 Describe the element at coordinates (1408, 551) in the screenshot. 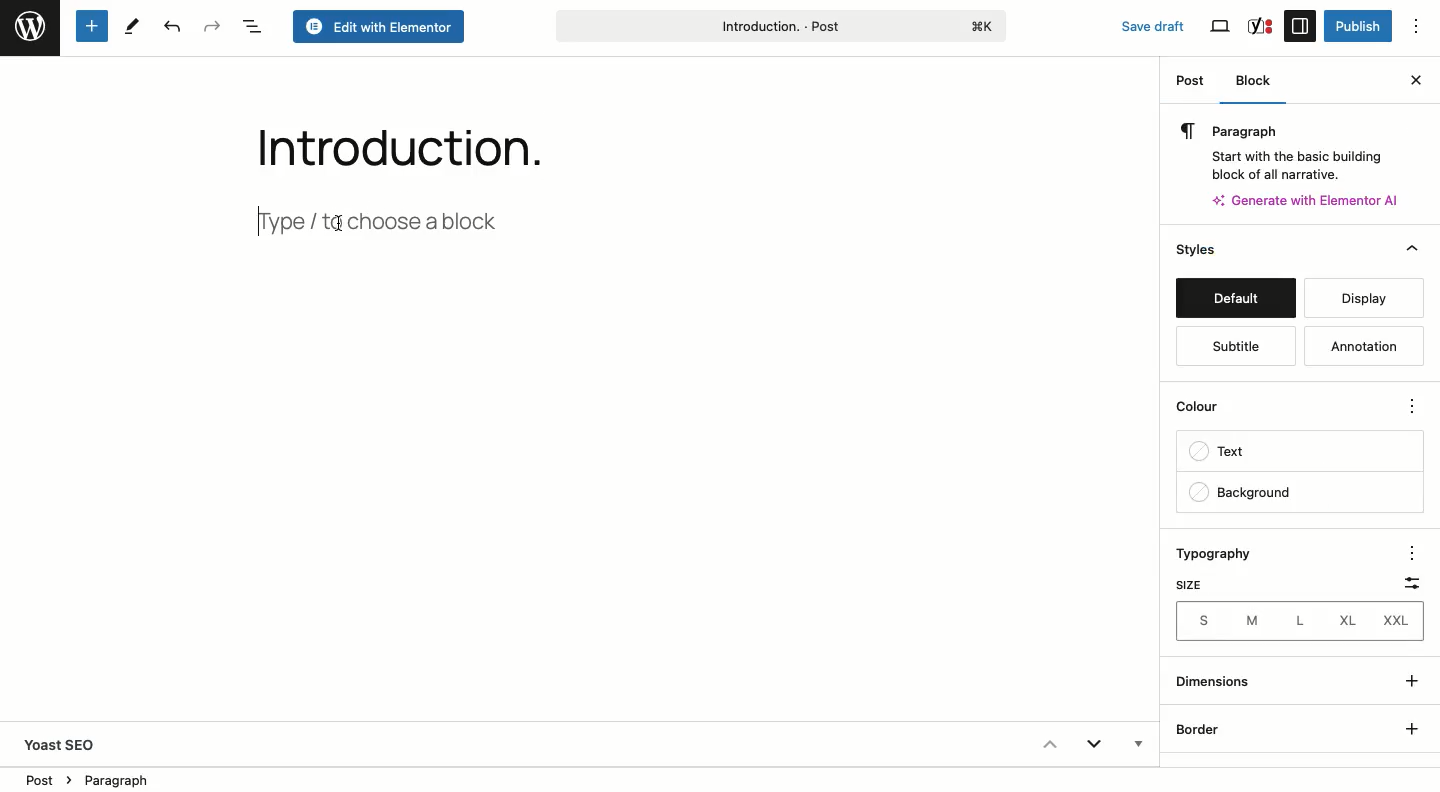

I see `Options` at that location.